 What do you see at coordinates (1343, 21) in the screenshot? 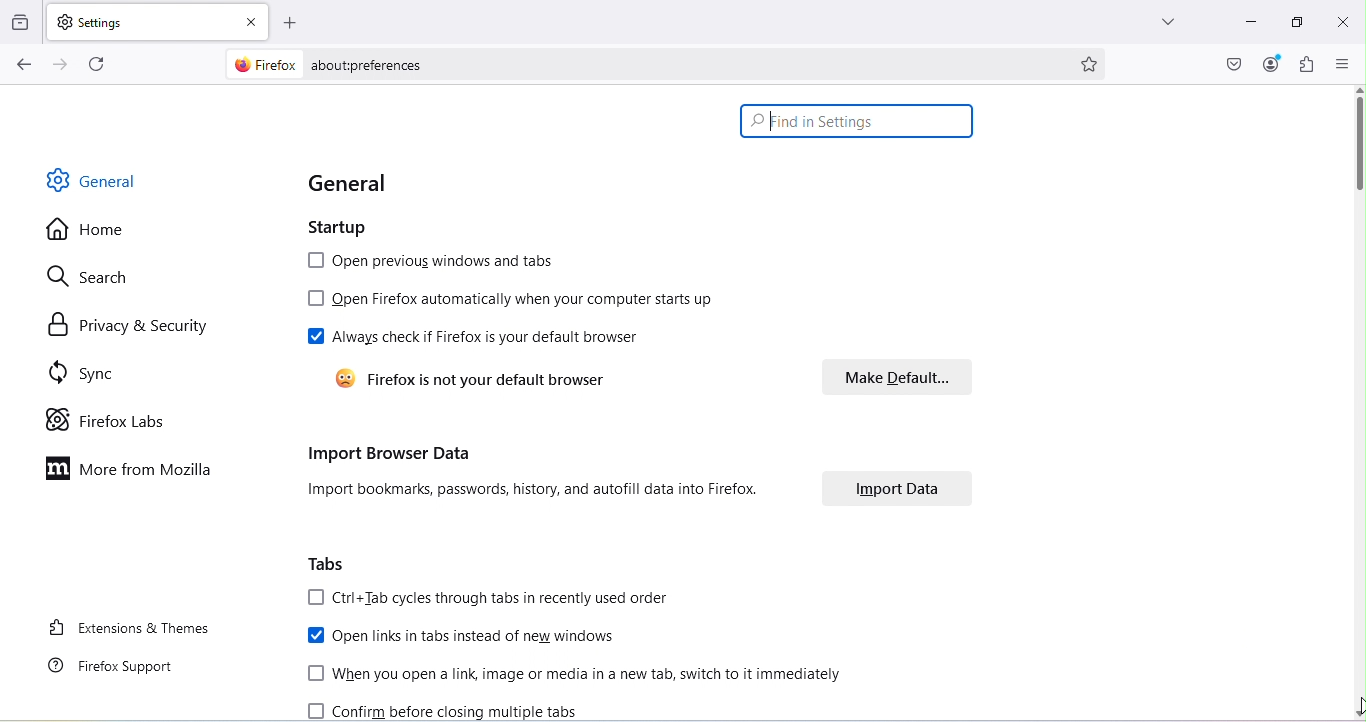
I see `Close` at bounding box center [1343, 21].